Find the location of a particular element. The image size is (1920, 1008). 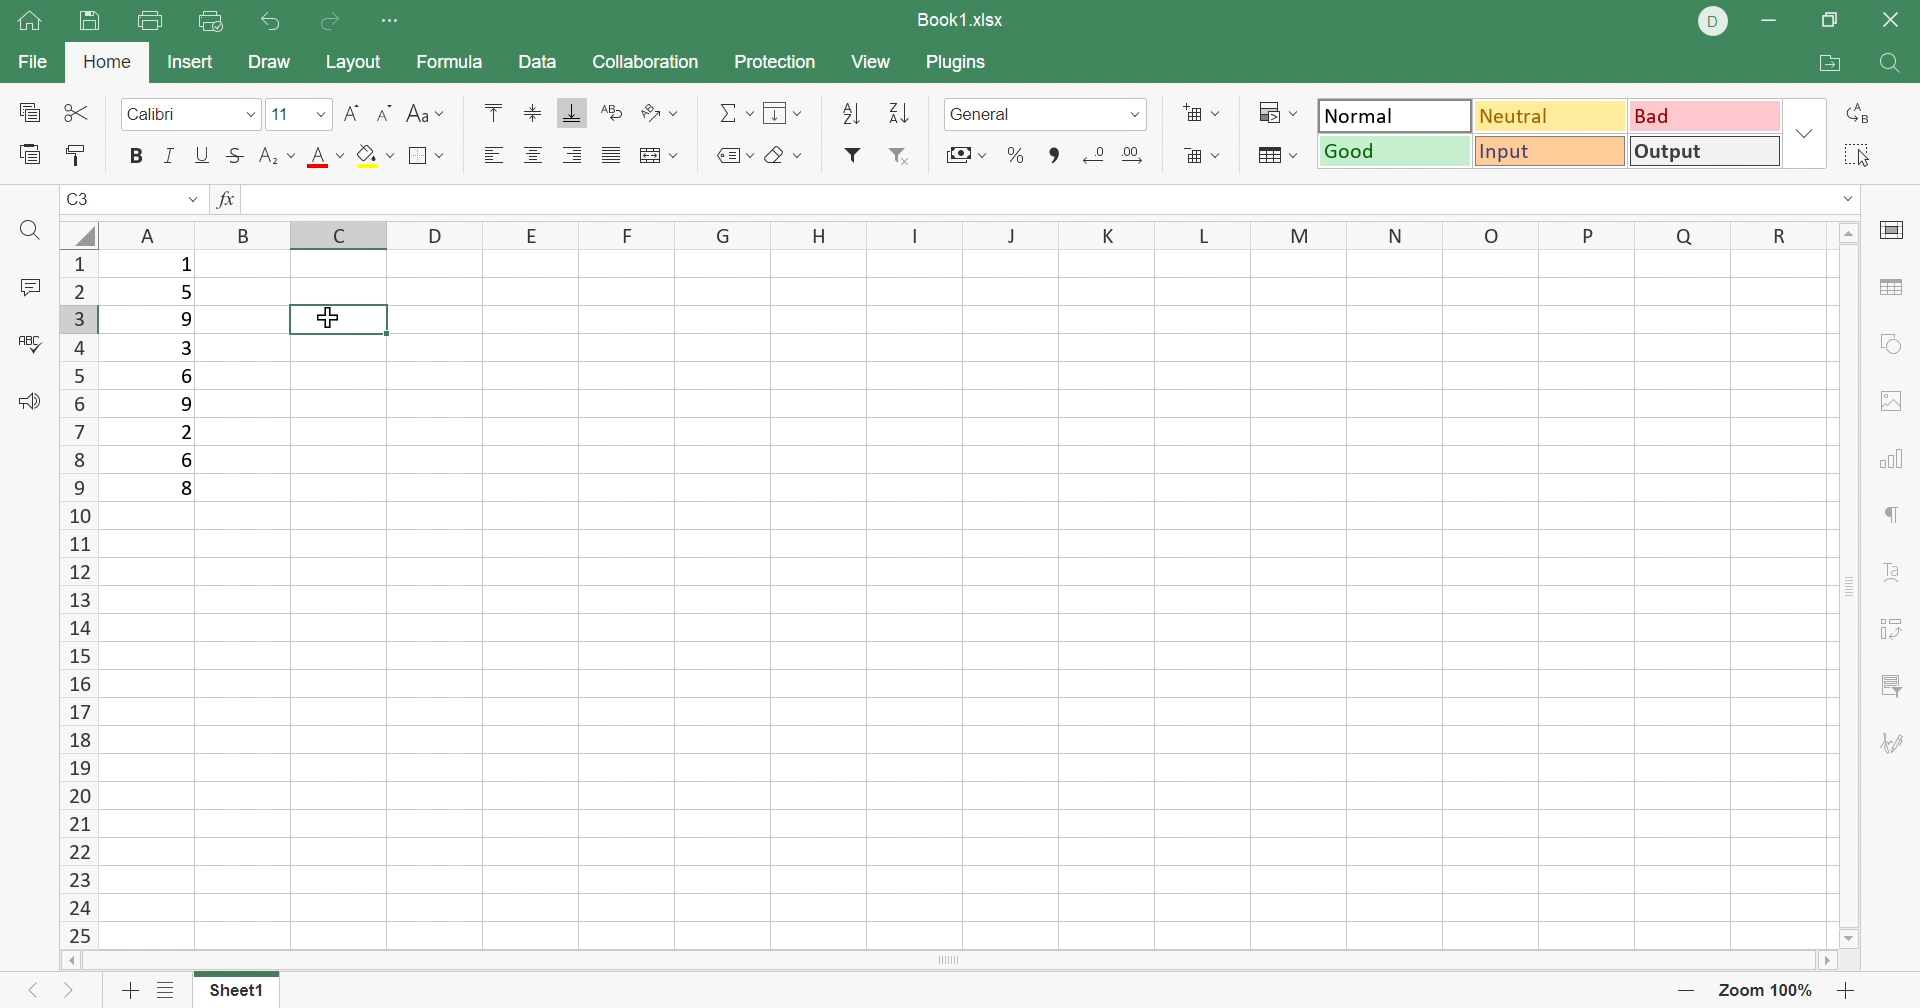

Scroll Up is located at coordinates (1846, 234).